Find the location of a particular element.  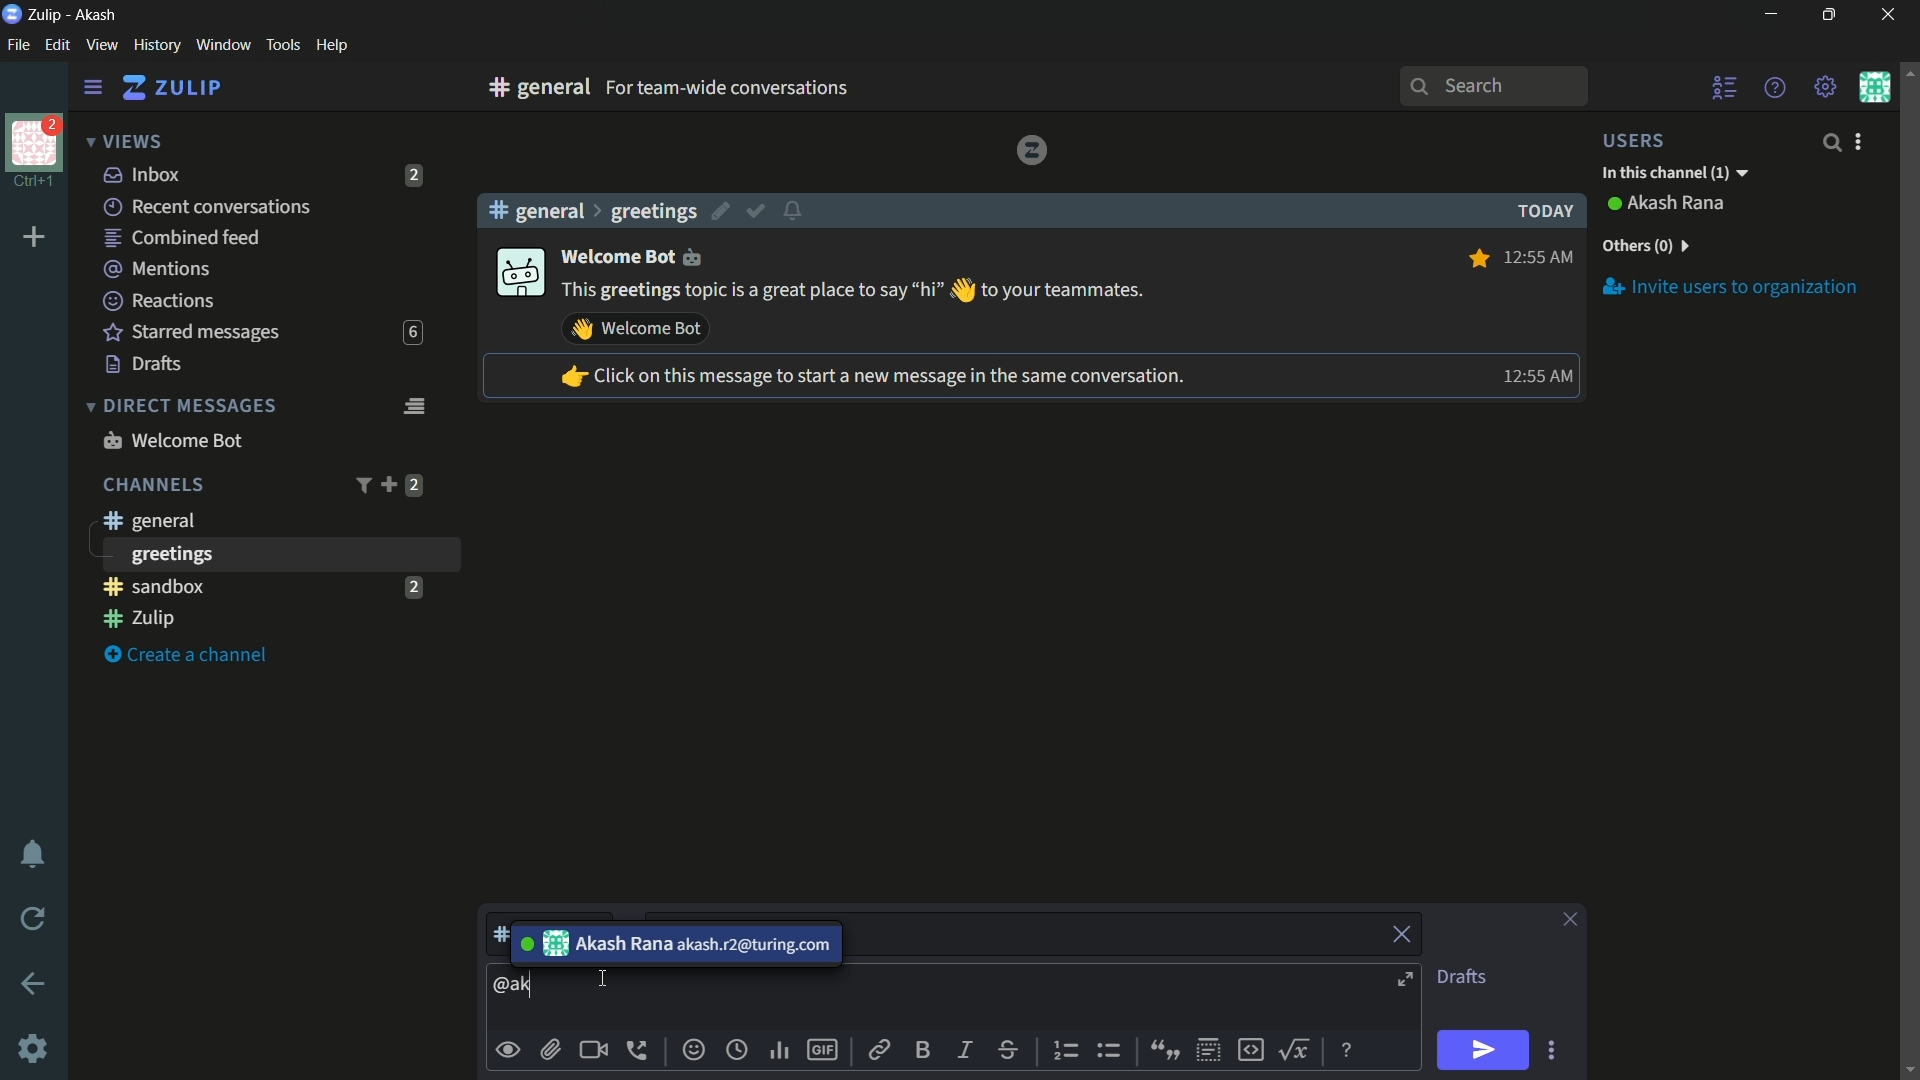

close app is located at coordinates (1885, 15).